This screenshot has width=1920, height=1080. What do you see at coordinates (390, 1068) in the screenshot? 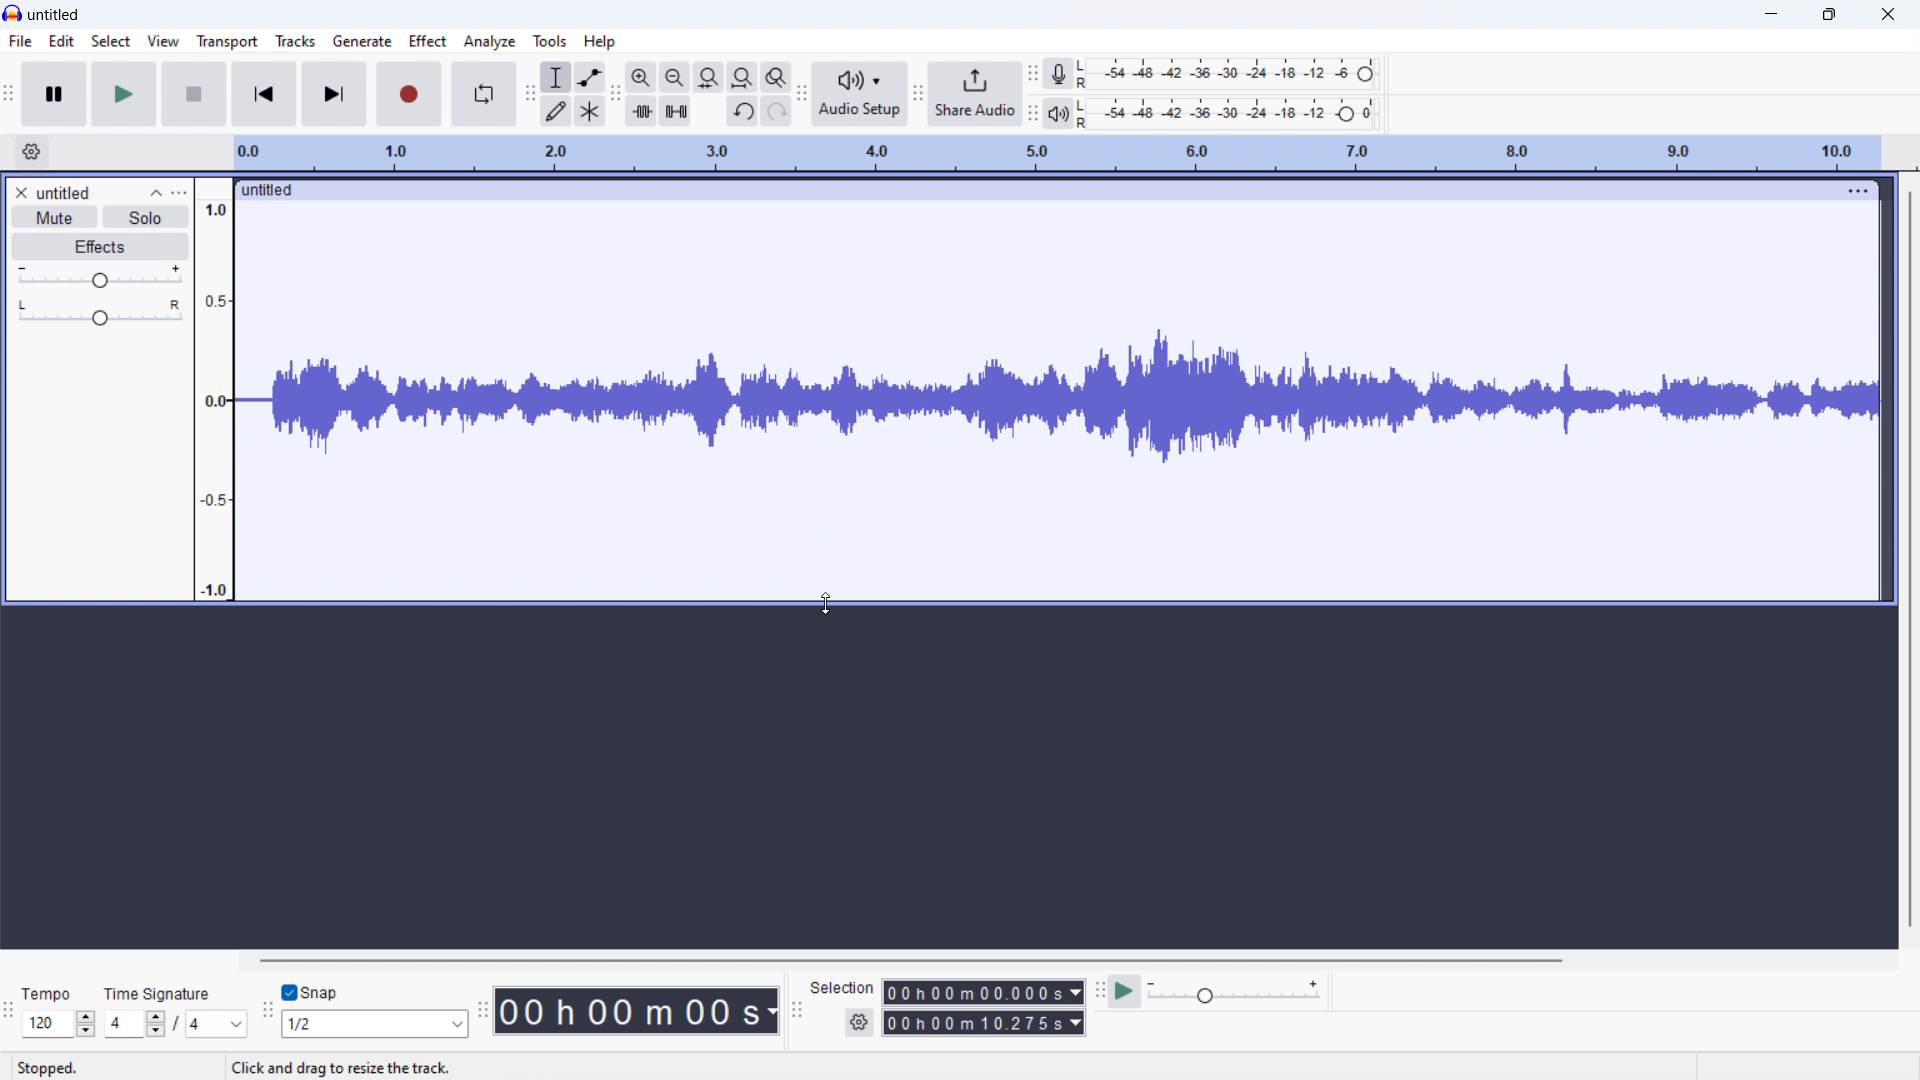
I see `Click and drag to resize the track` at bounding box center [390, 1068].